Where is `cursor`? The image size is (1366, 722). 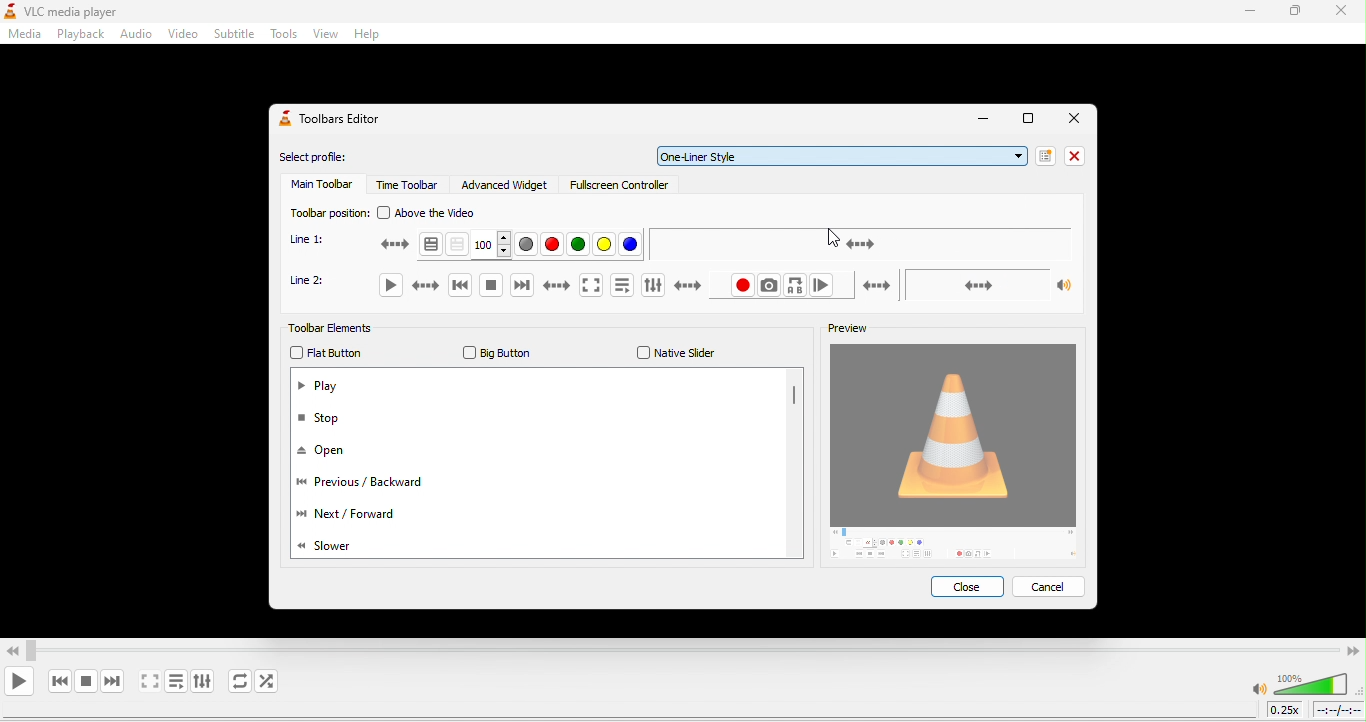 cursor is located at coordinates (833, 237).